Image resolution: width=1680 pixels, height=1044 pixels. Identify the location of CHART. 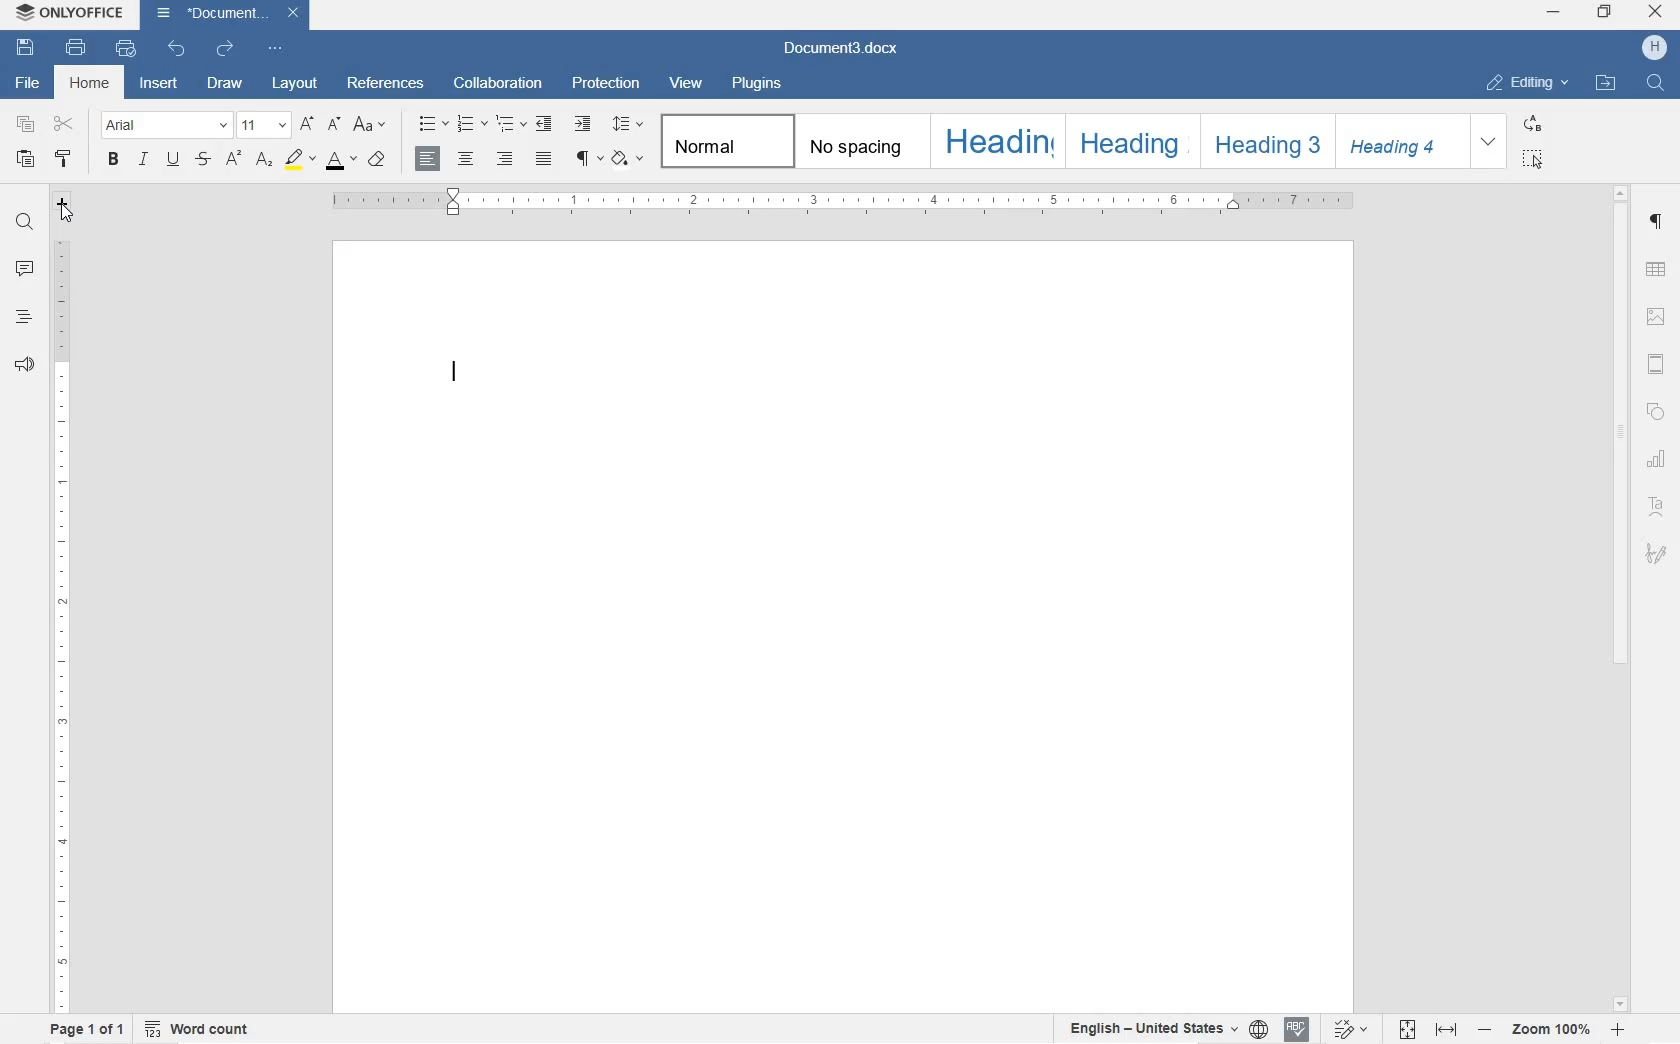
(1658, 460).